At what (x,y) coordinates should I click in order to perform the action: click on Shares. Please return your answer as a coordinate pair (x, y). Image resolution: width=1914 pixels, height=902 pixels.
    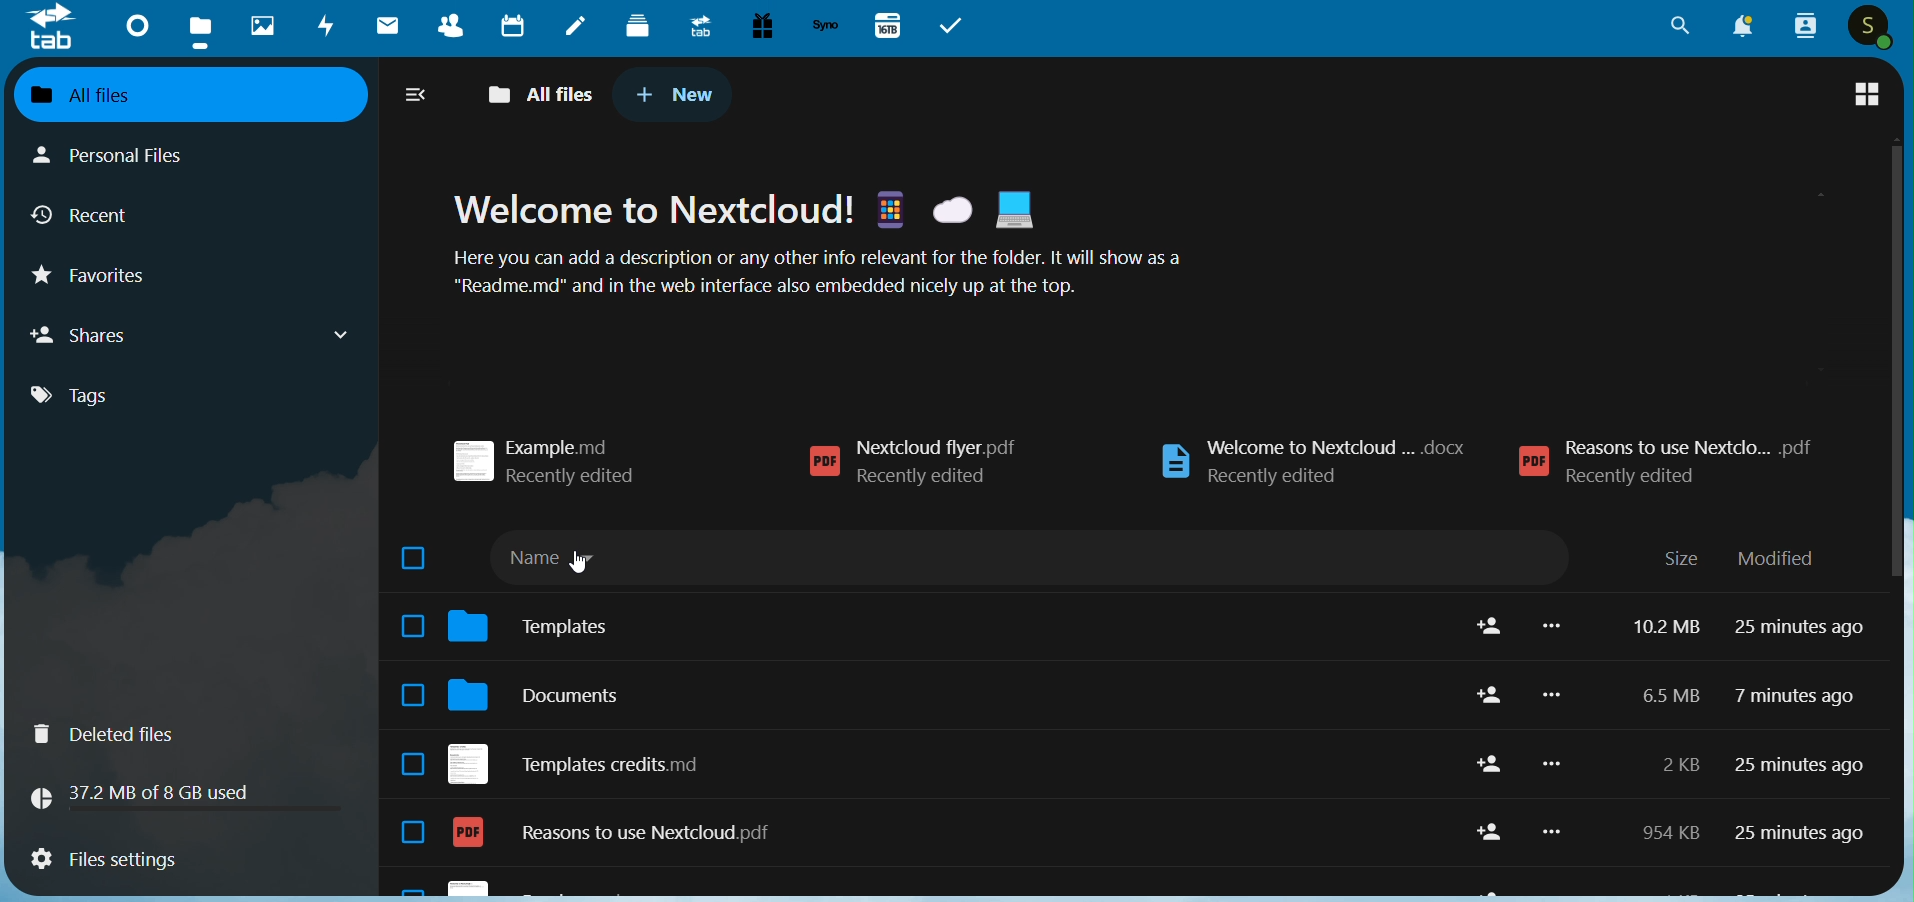
    Looking at the image, I should click on (191, 338).